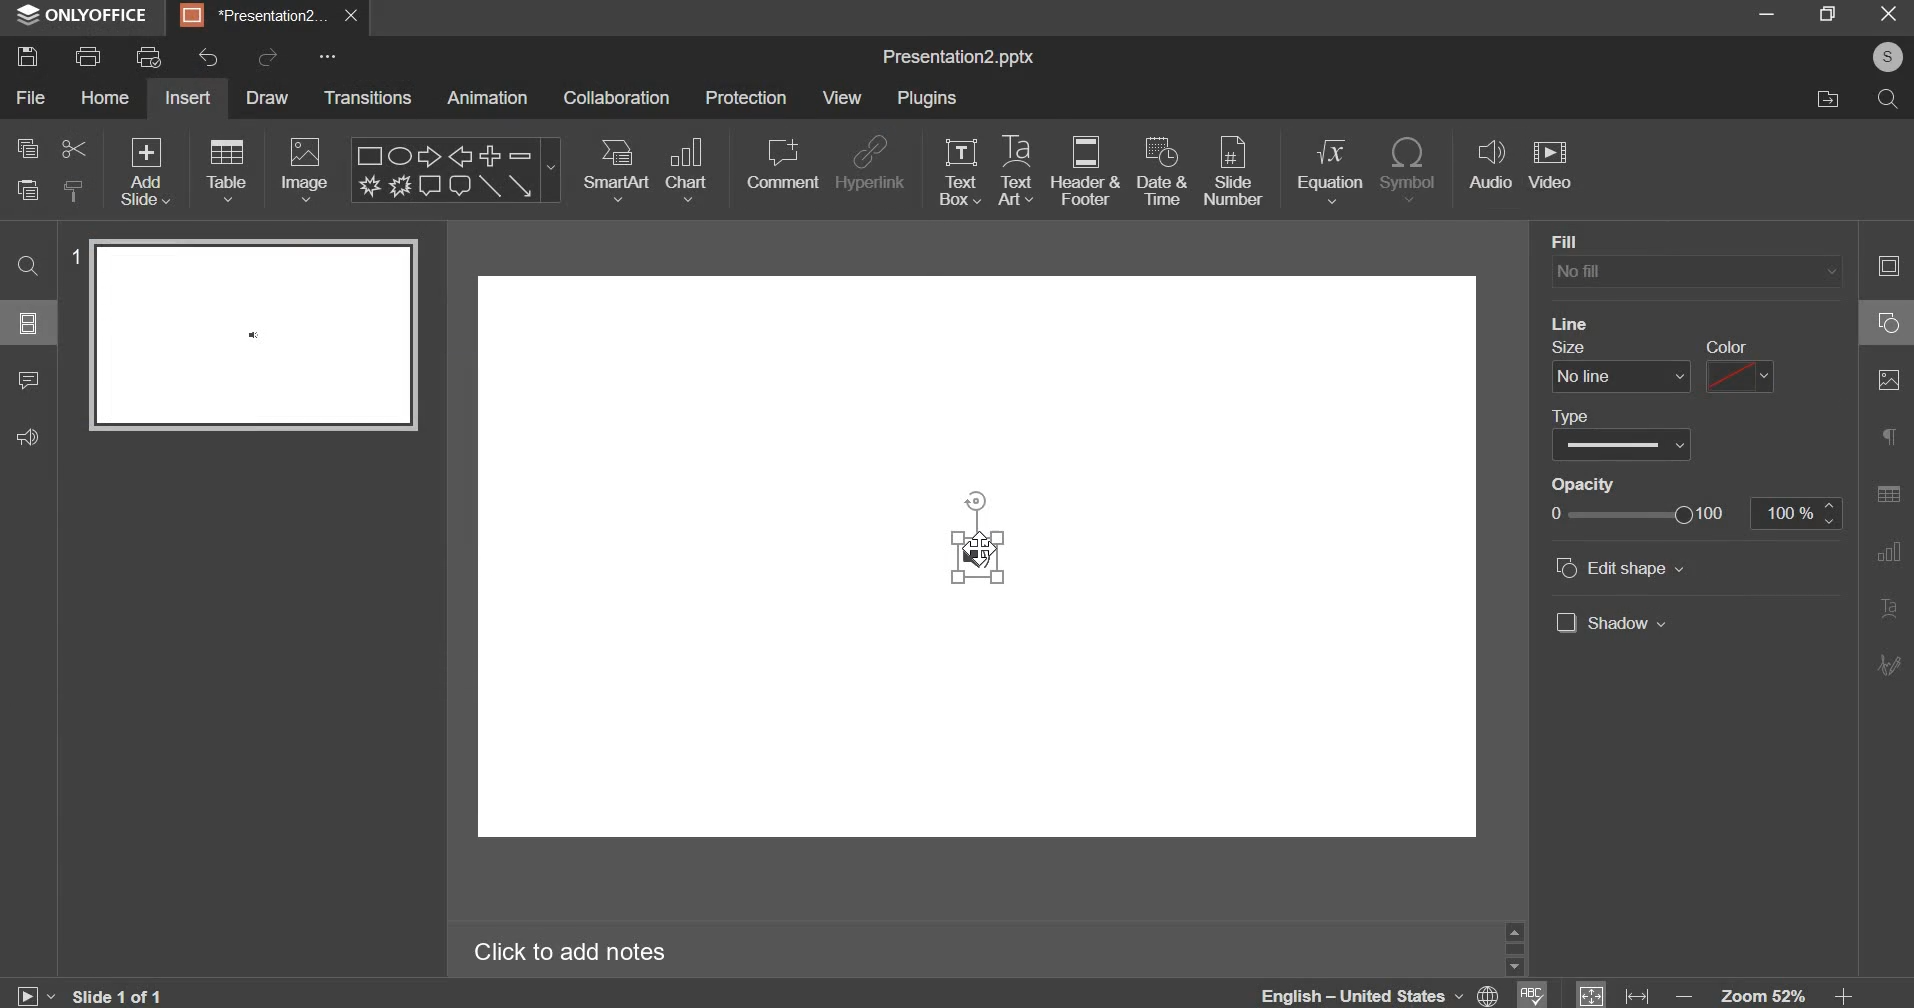 The image size is (1914, 1008). What do you see at coordinates (980, 548) in the screenshot?
I see `cursor` at bounding box center [980, 548].